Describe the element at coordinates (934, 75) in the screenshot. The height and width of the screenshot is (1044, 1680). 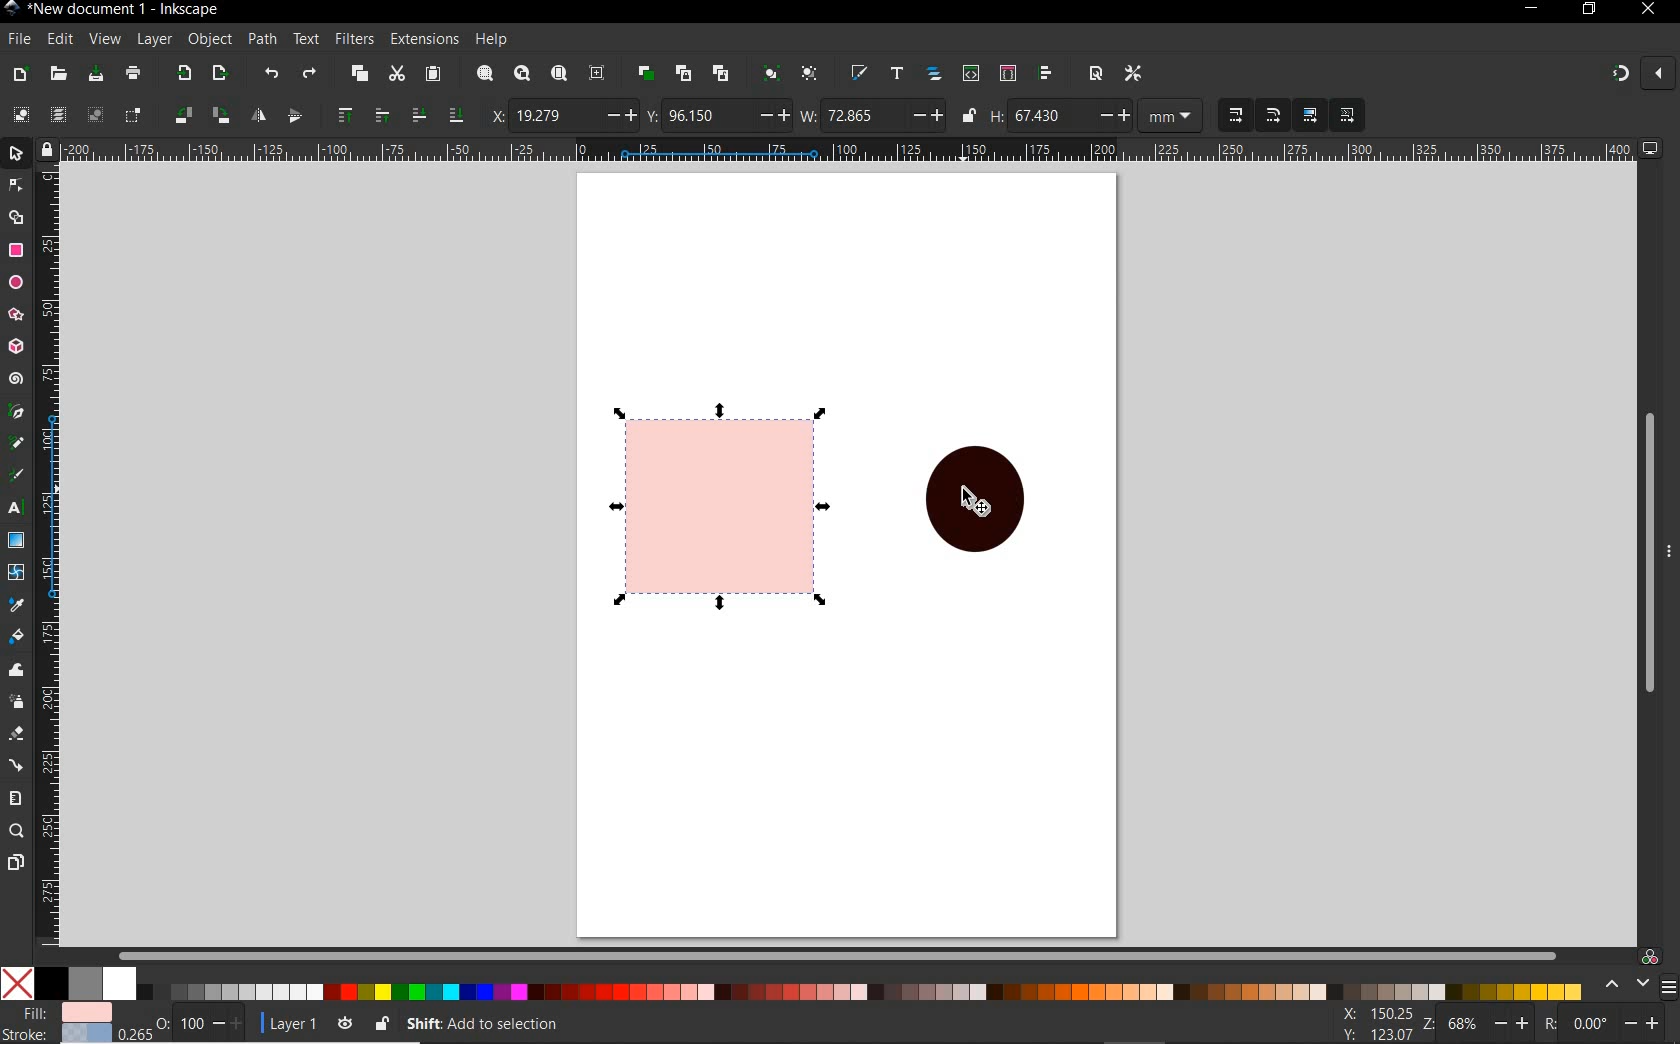
I see `open object` at that location.